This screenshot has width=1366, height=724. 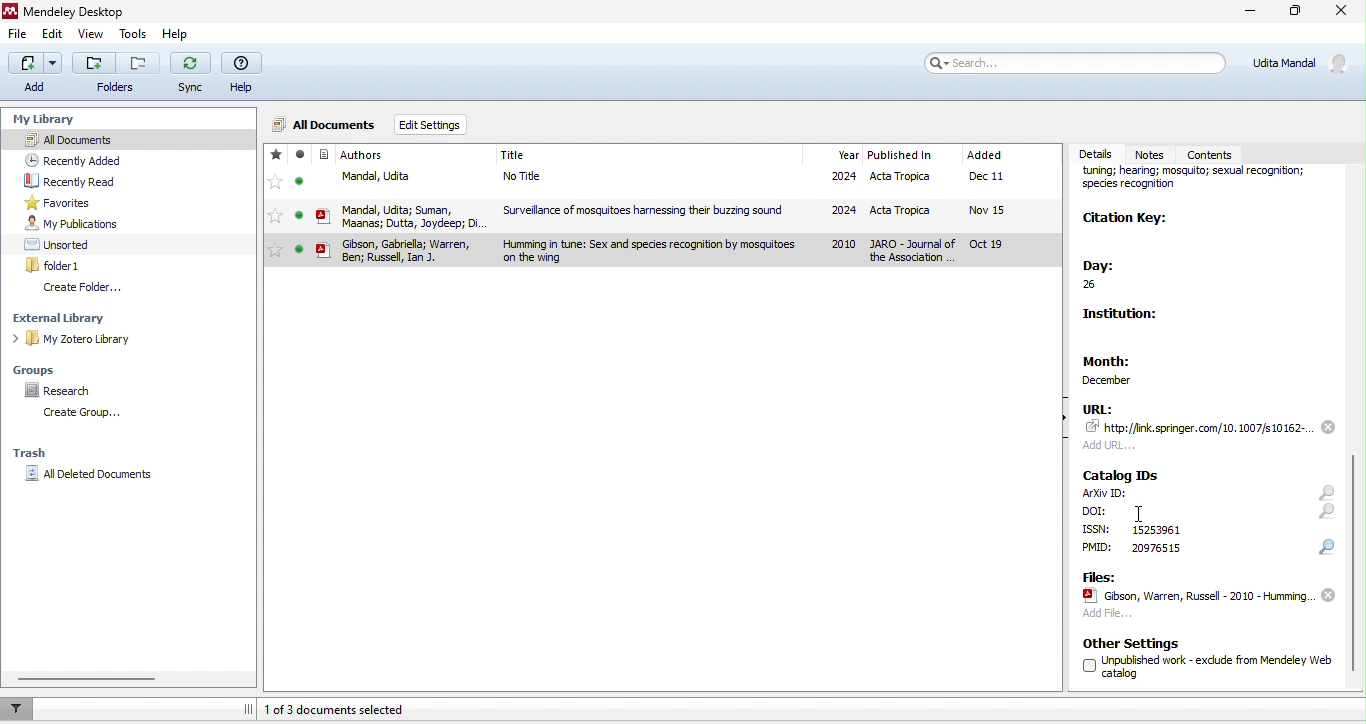 What do you see at coordinates (134, 36) in the screenshot?
I see `tools` at bounding box center [134, 36].